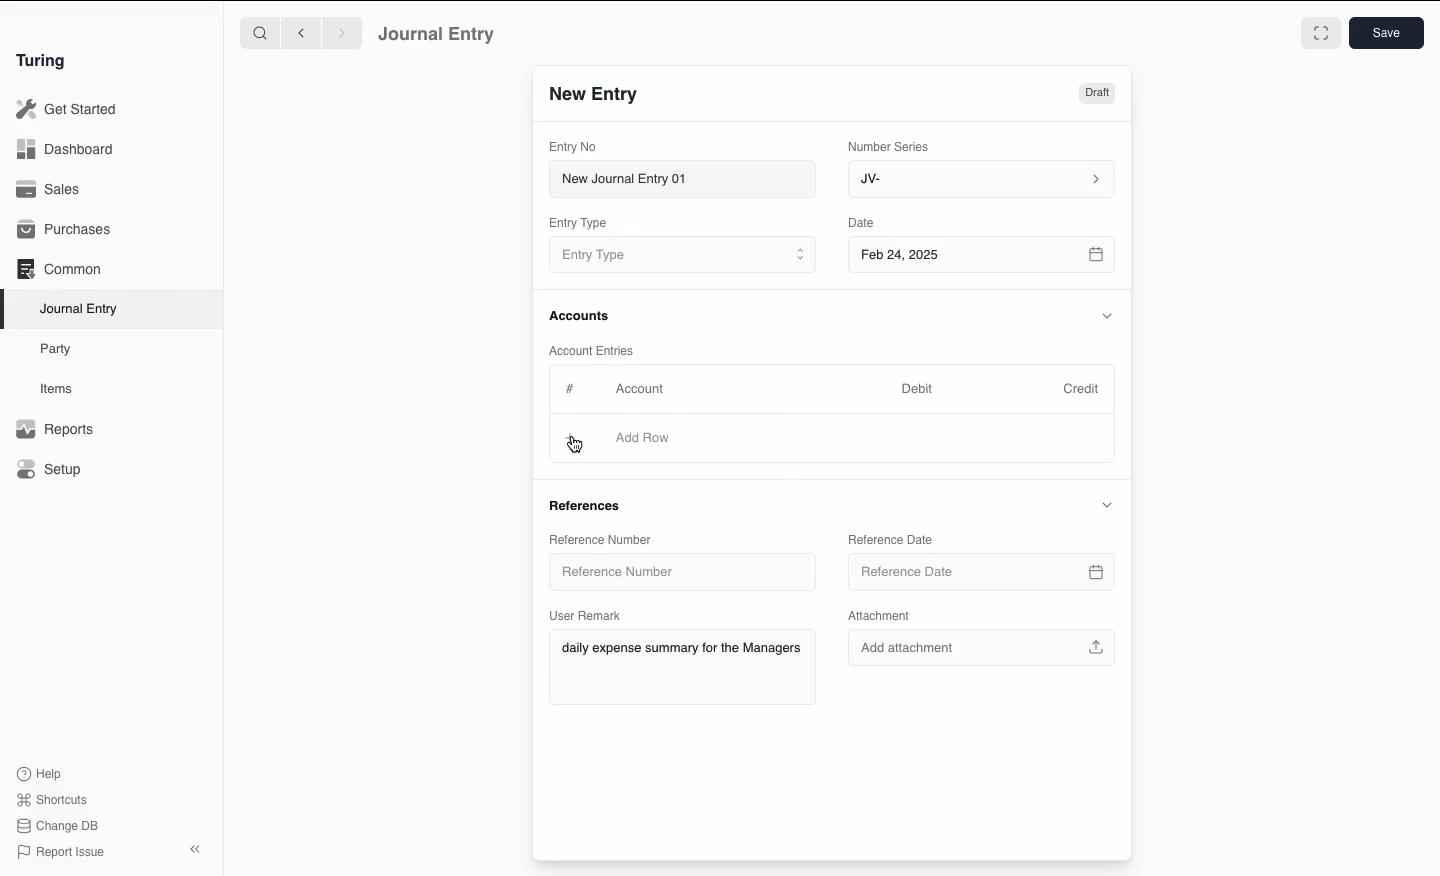 This screenshot has height=876, width=1440. What do you see at coordinates (595, 95) in the screenshot?
I see `New Entry` at bounding box center [595, 95].